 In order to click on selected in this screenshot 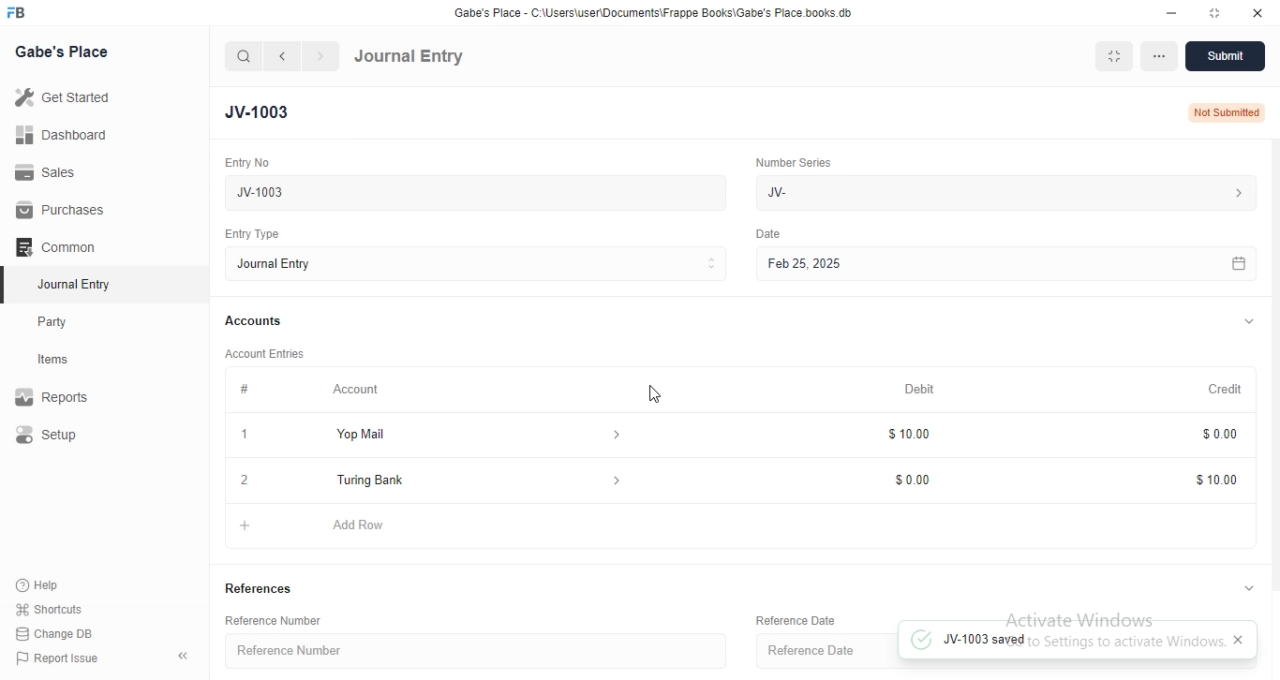, I will do `click(8, 286)`.